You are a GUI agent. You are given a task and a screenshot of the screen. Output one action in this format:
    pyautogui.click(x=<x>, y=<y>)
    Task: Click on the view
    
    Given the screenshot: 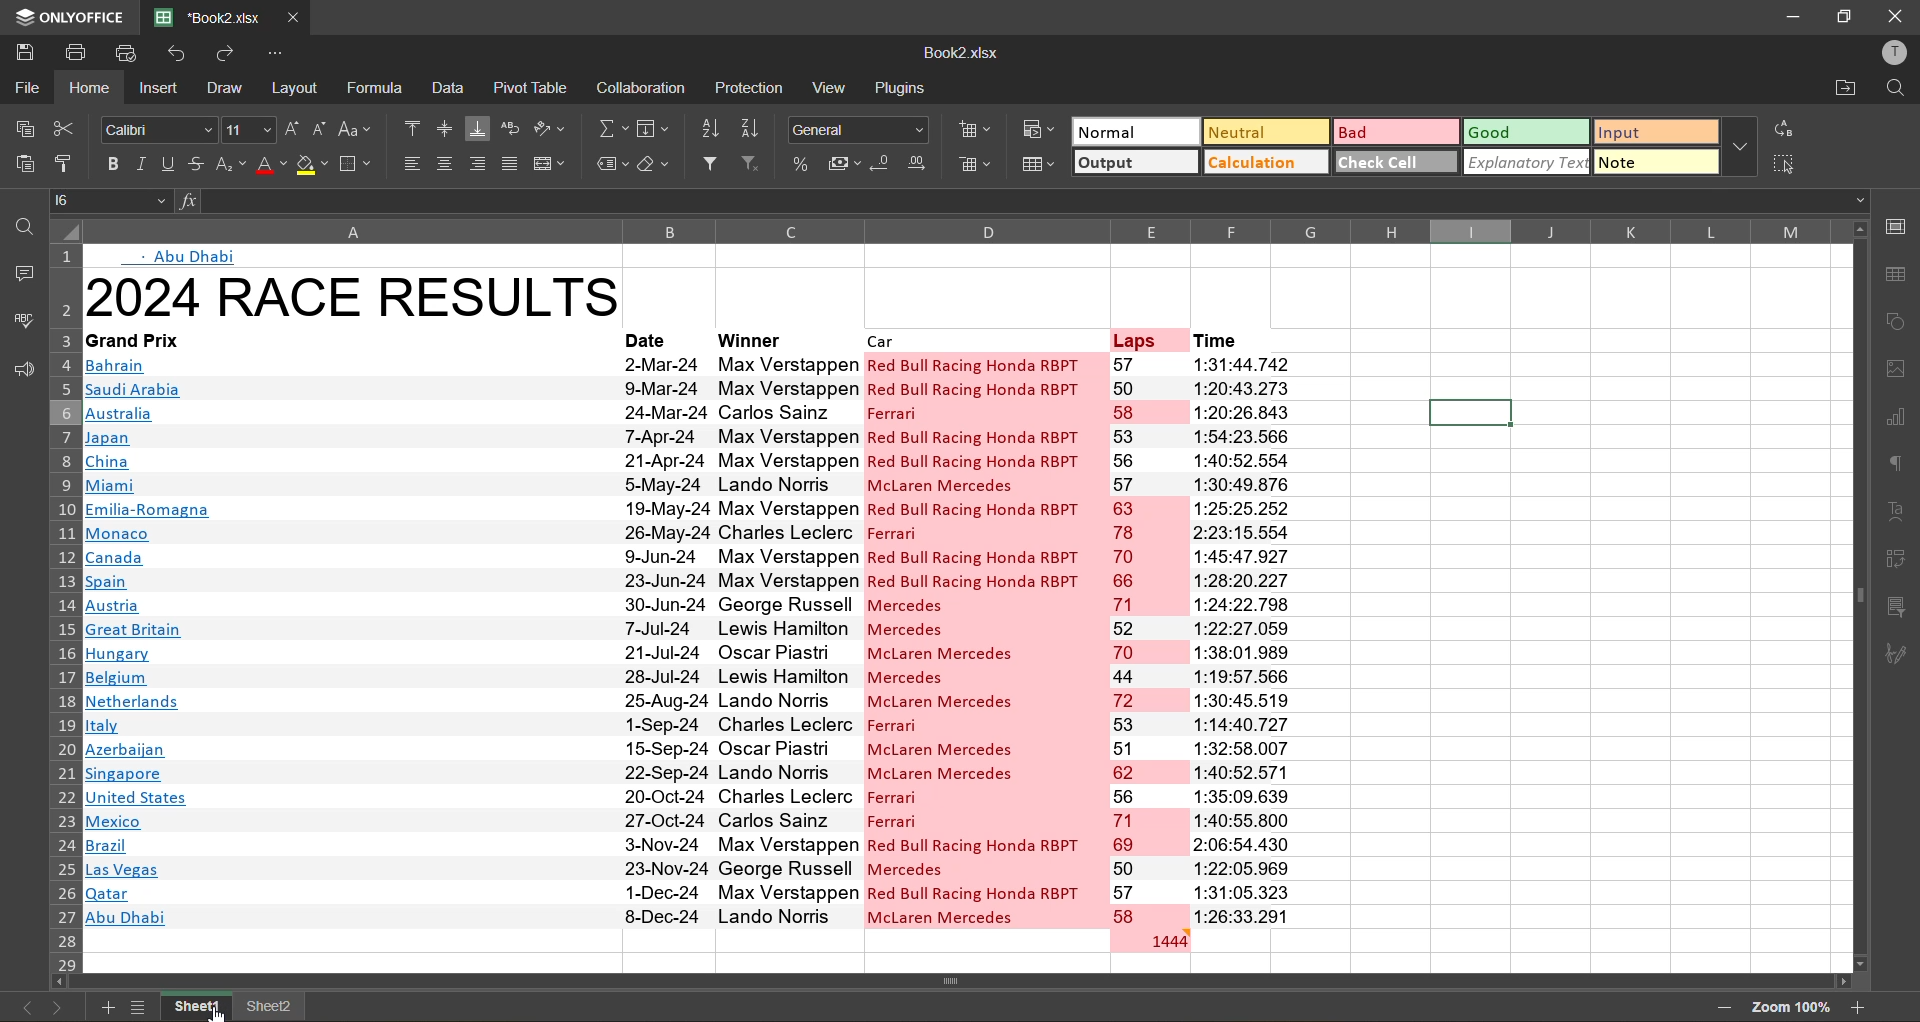 What is the action you would take?
    pyautogui.click(x=828, y=90)
    